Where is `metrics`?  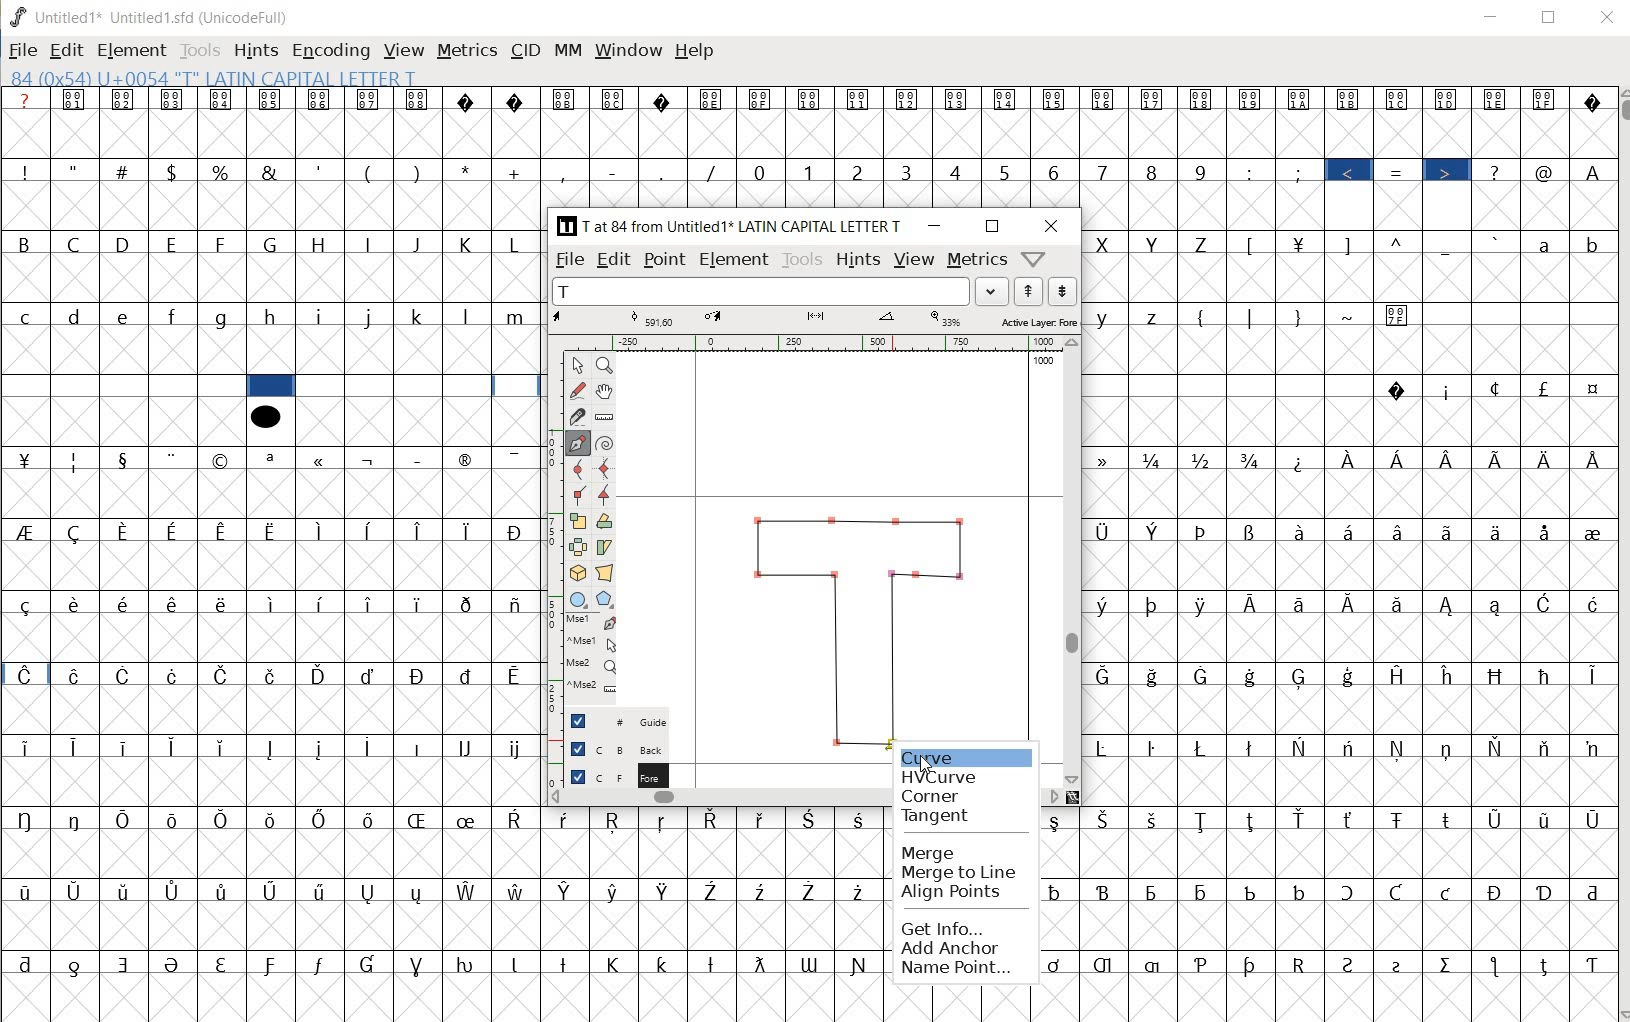 metrics is located at coordinates (466, 55).